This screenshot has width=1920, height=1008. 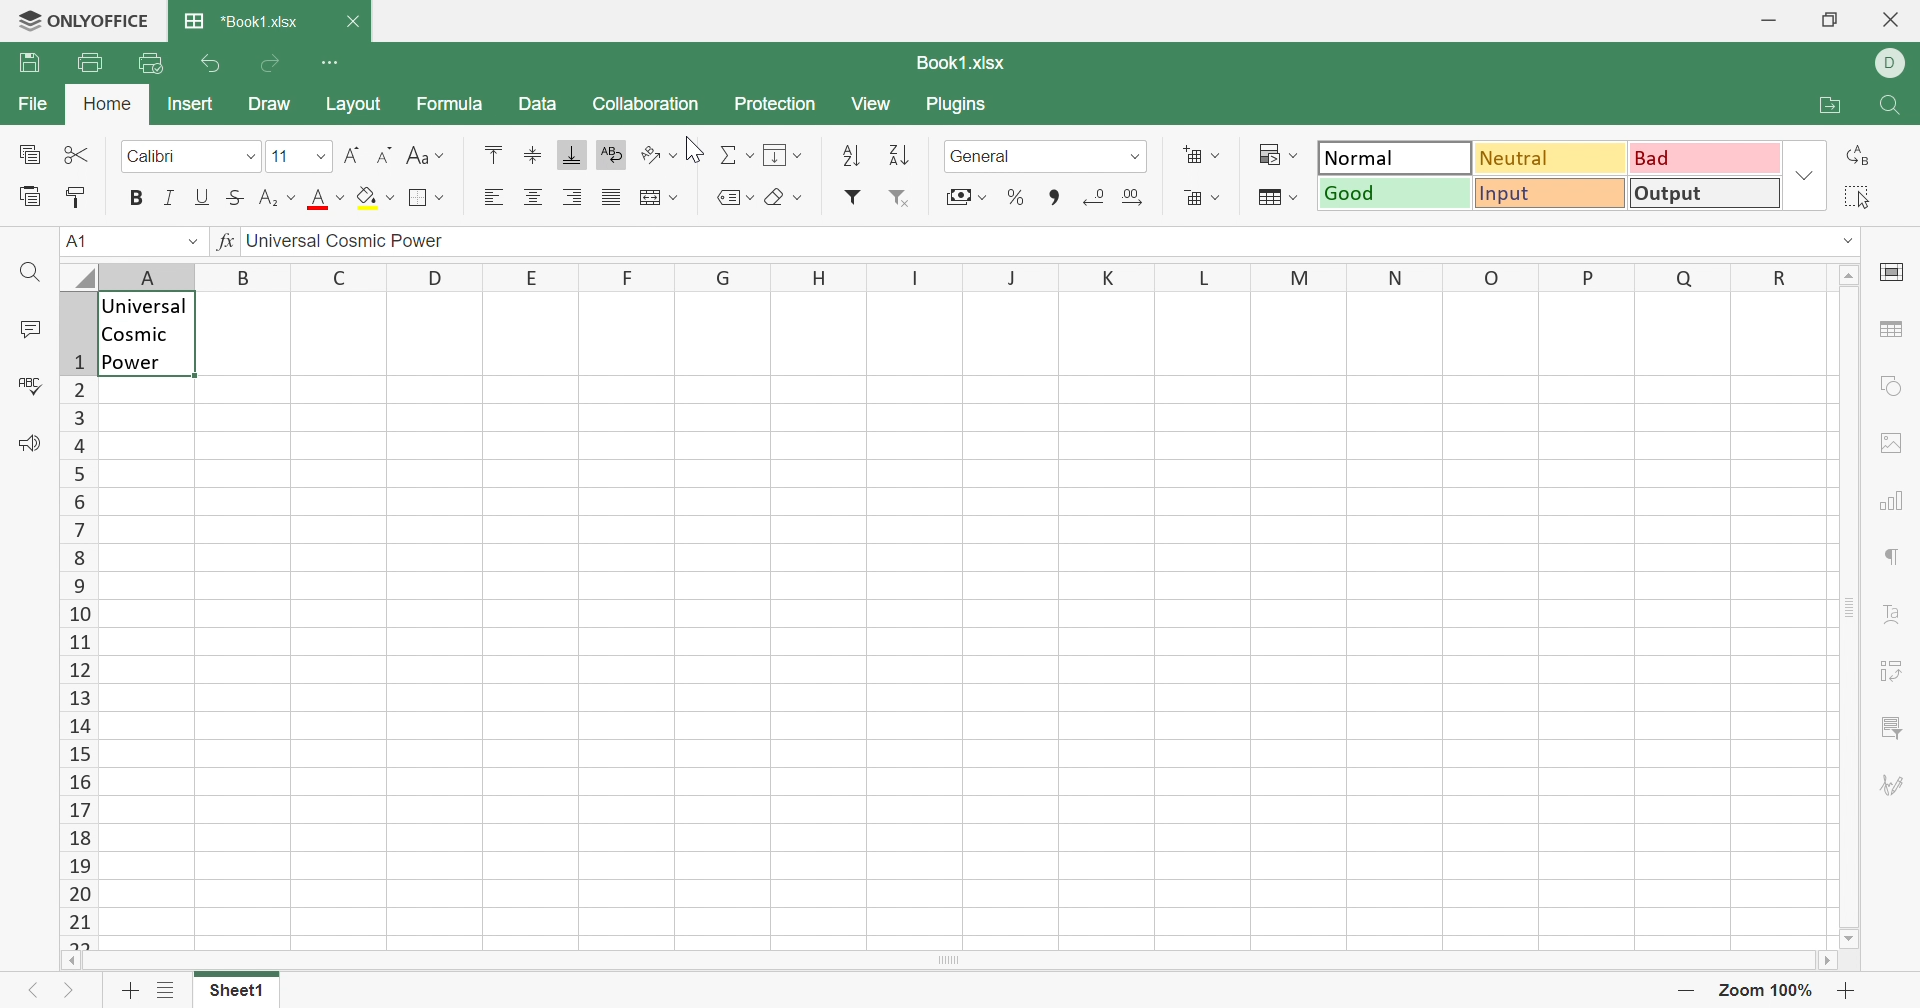 What do you see at coordinates (76, 960) in the screenshot?
I see `Scroll Left` at bounding box center [76, 960].